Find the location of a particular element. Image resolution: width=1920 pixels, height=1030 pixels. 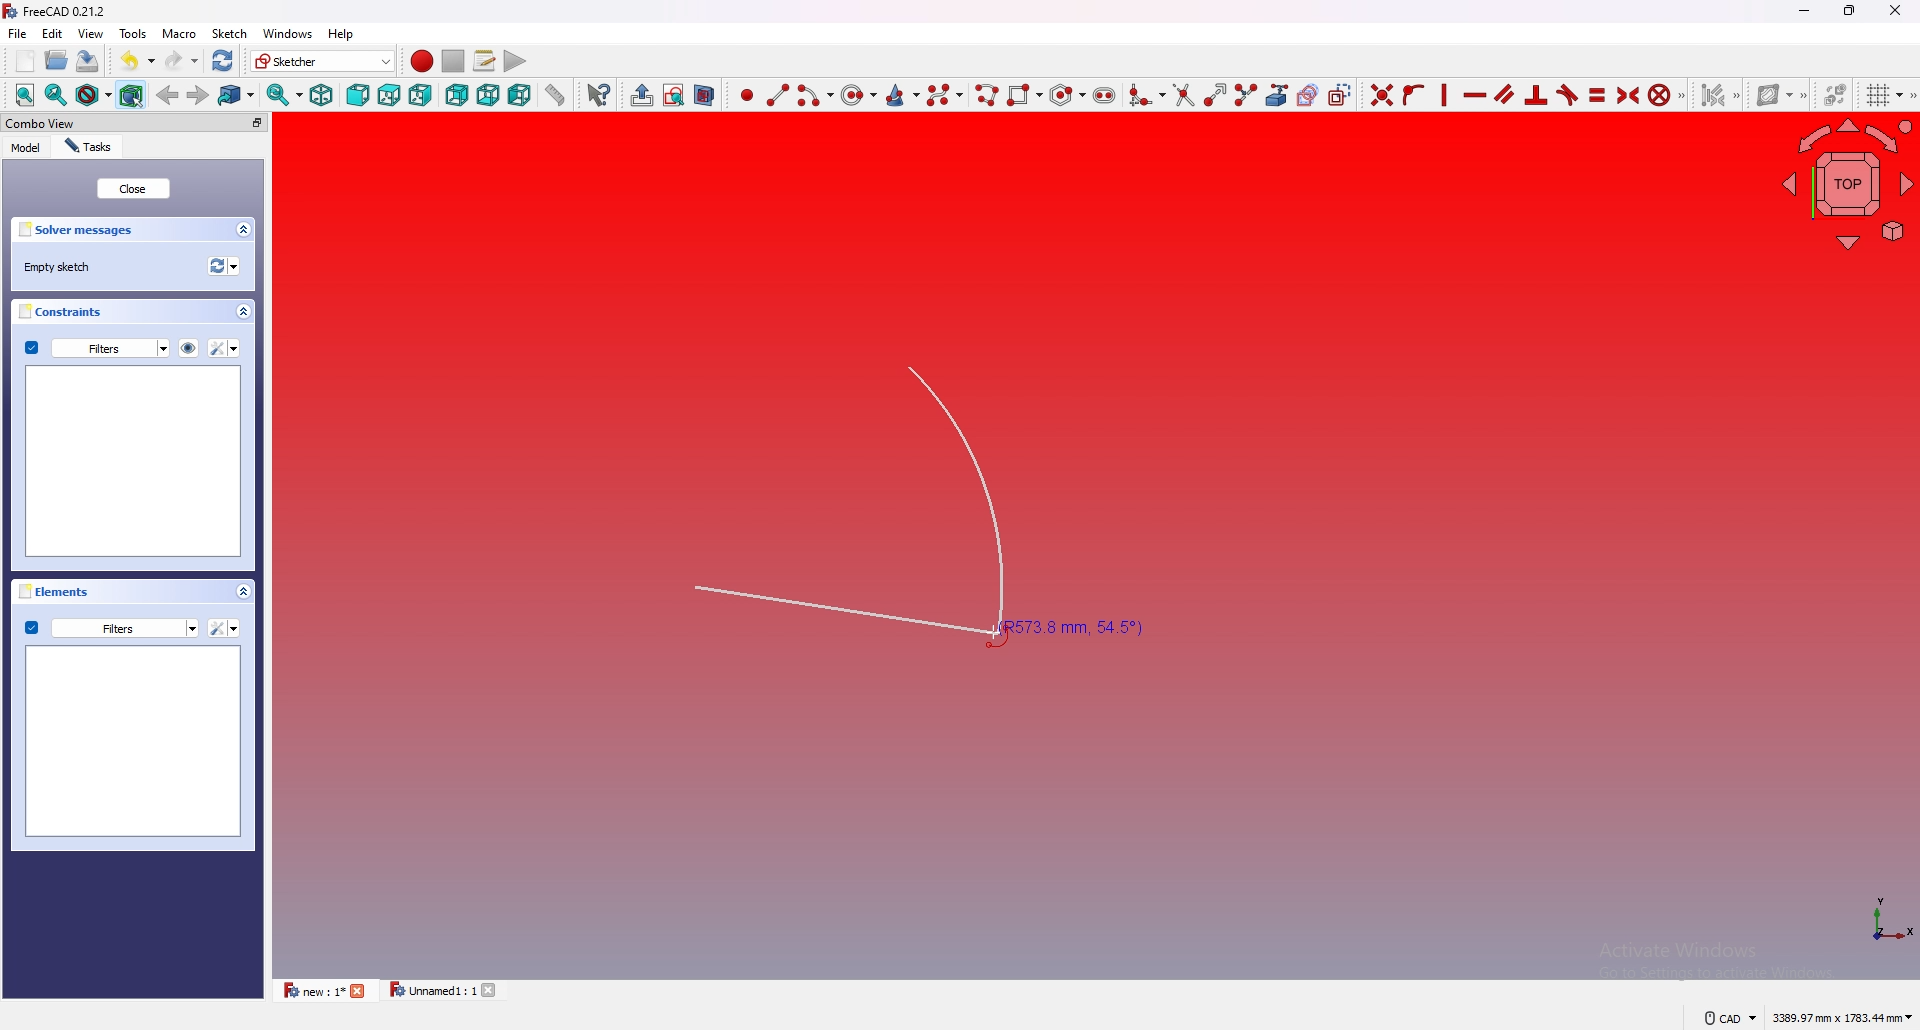

file is located at coordinates (18, 33).